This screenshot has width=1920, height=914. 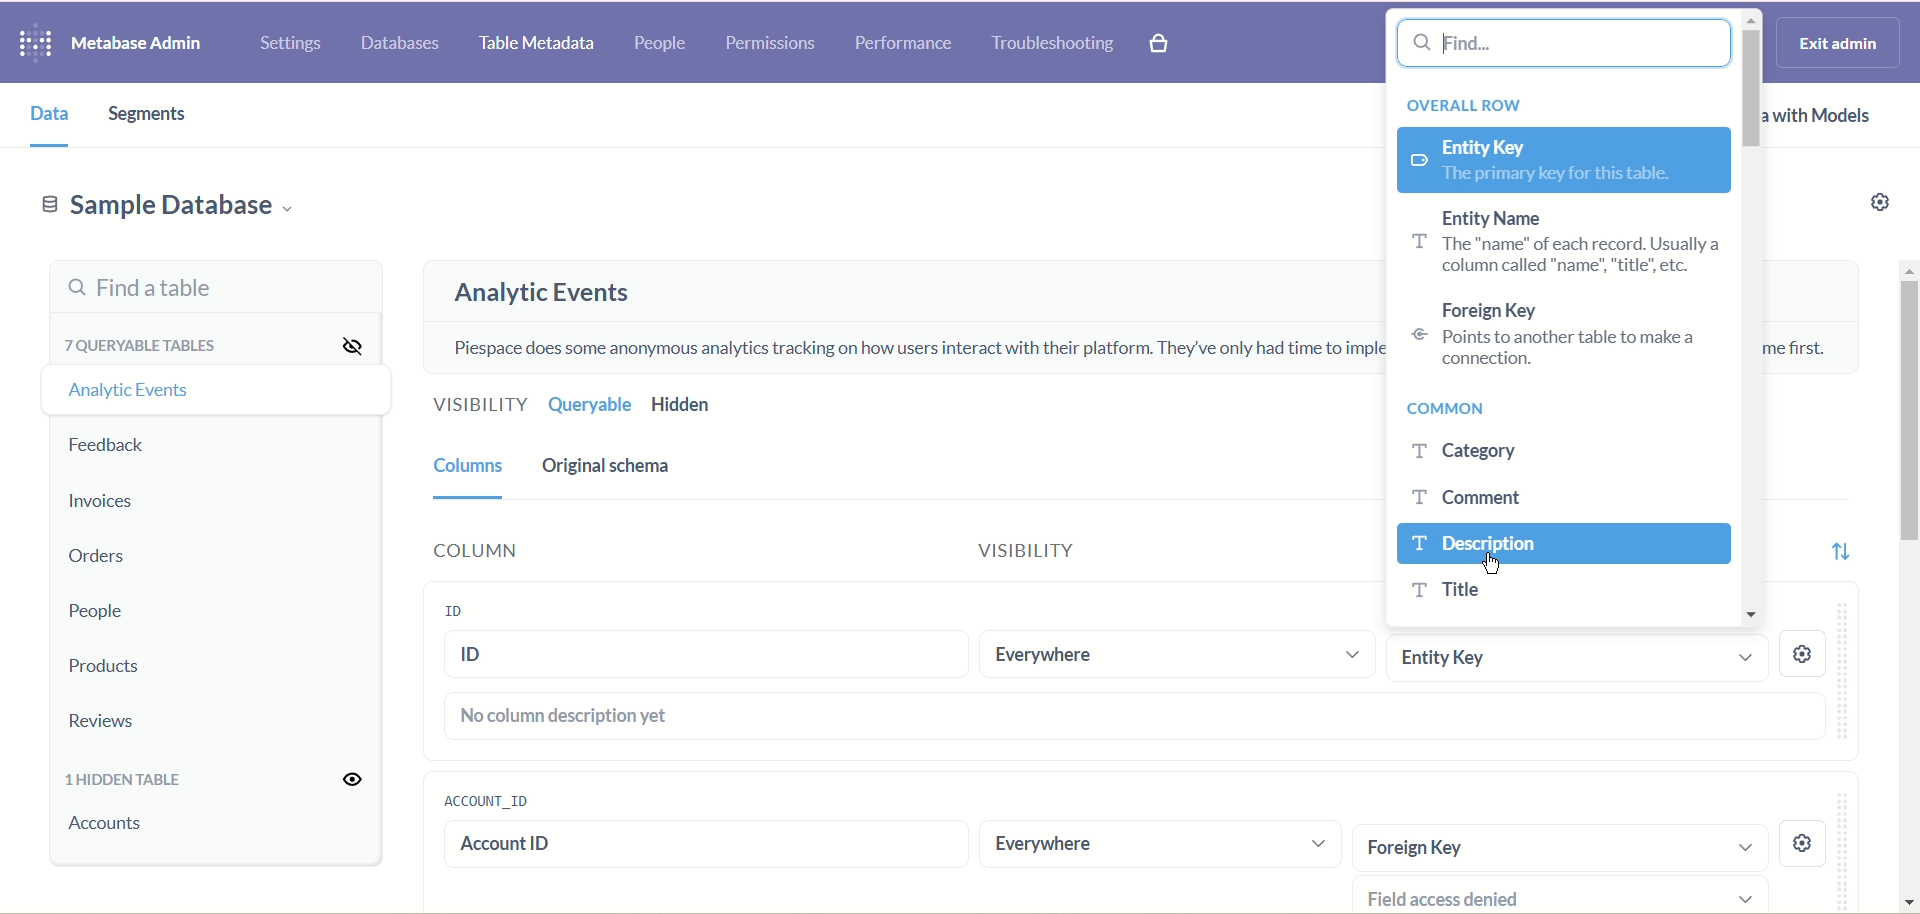 What do you see at coordinates (125, 388) in the screenshot?
I see `analytic event` at bounding box center [125, 388].